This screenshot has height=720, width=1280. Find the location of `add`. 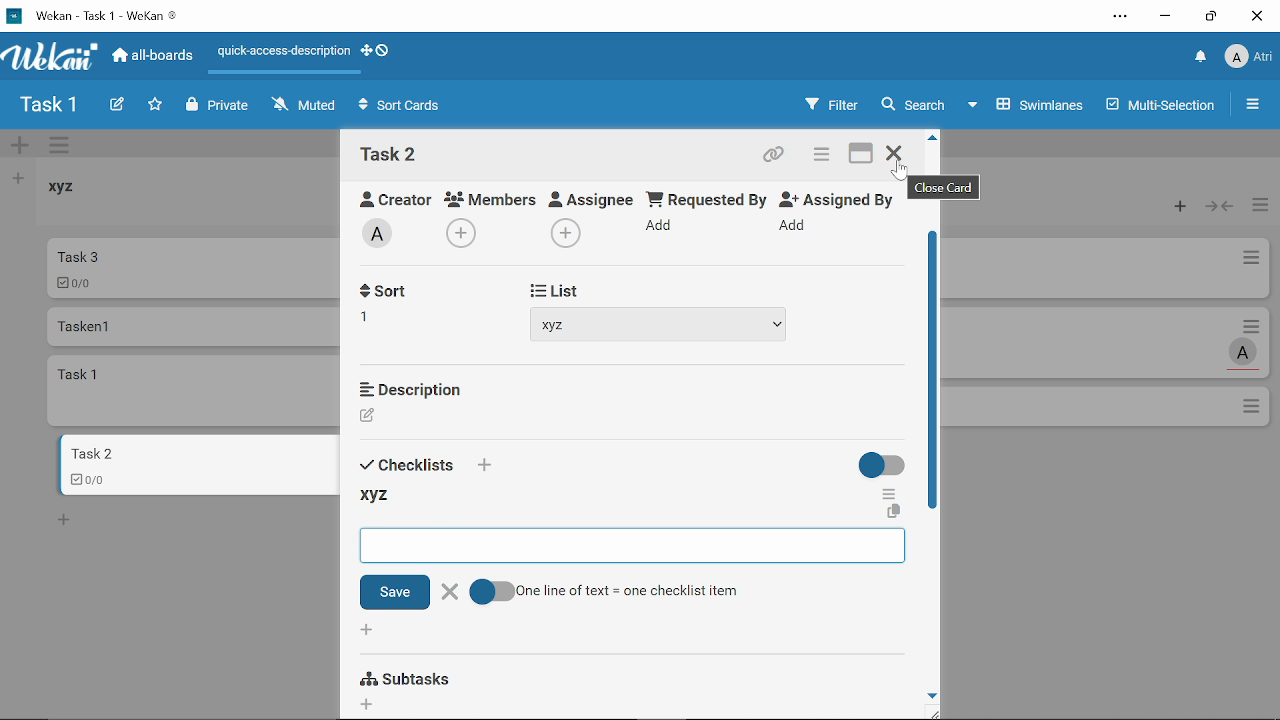

add is located at coordinates (486, 468).